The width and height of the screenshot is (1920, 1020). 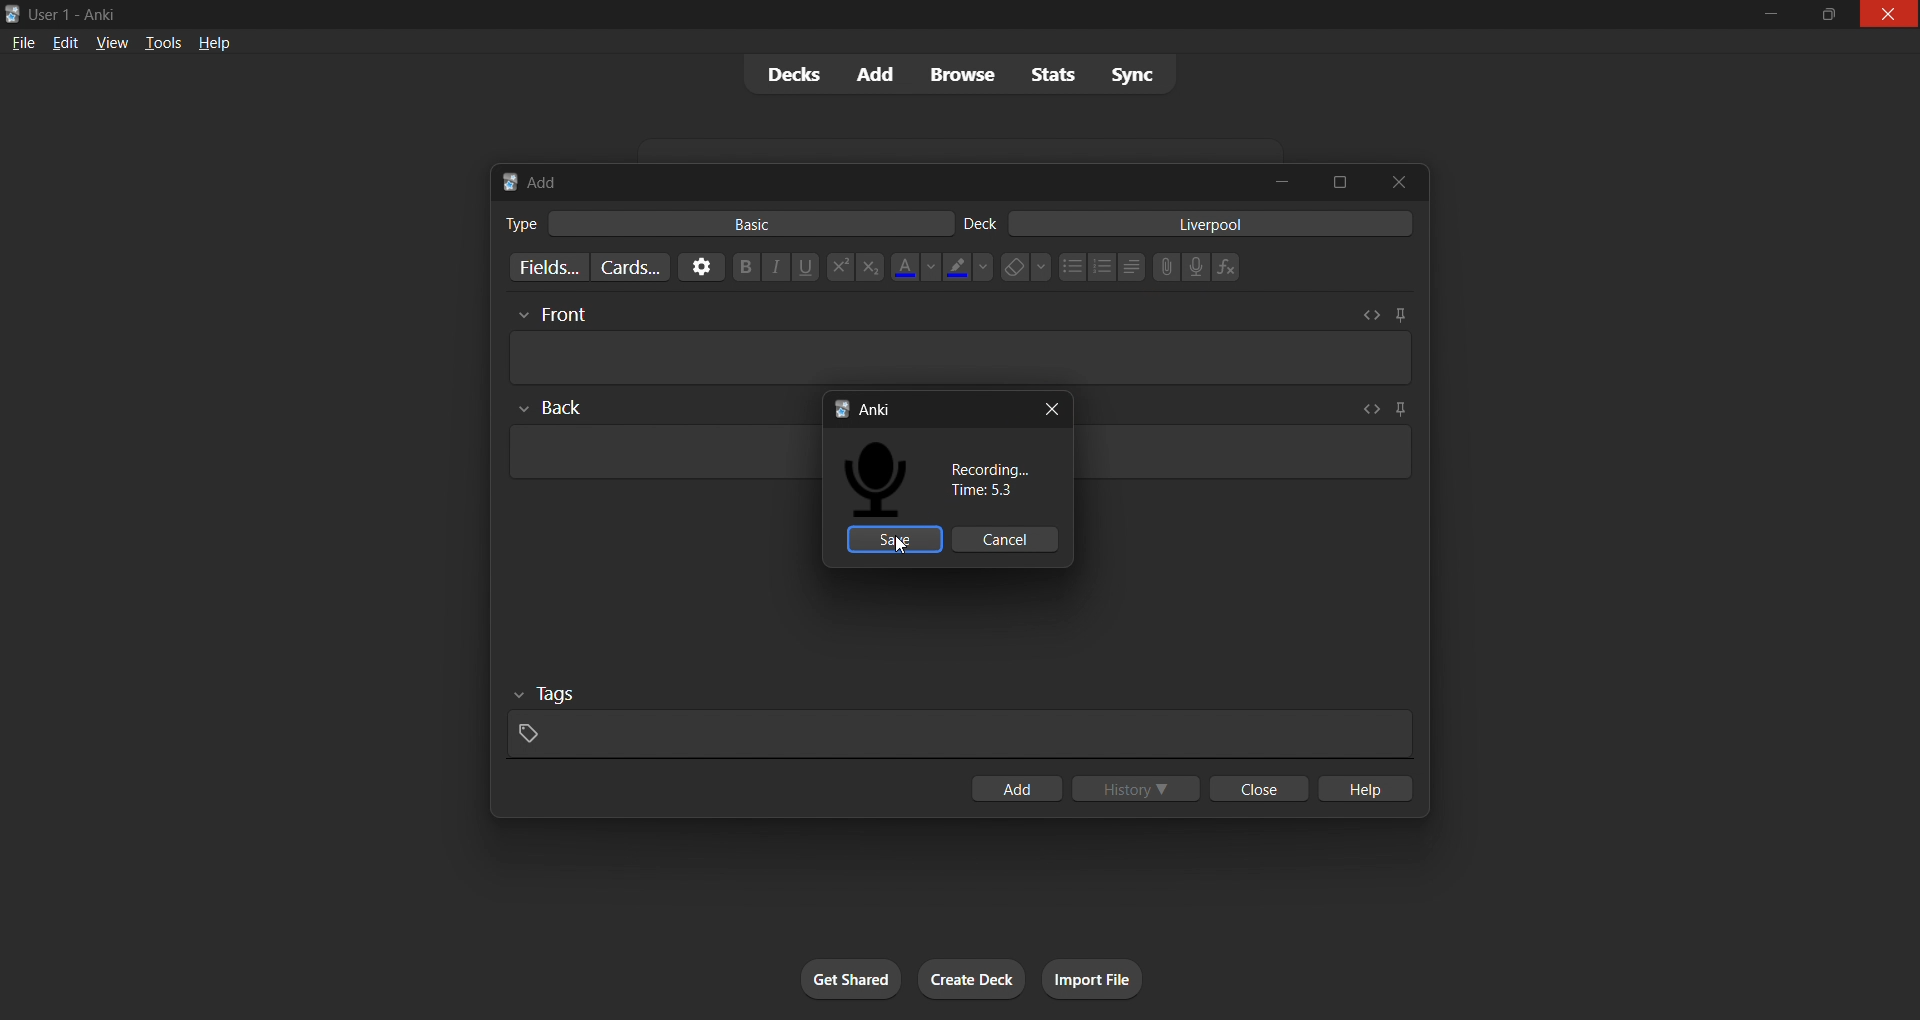 What do you see at coordinates (923, 407) in the screenshot?
I see `audio title bar` at bounding box center [923, 407].